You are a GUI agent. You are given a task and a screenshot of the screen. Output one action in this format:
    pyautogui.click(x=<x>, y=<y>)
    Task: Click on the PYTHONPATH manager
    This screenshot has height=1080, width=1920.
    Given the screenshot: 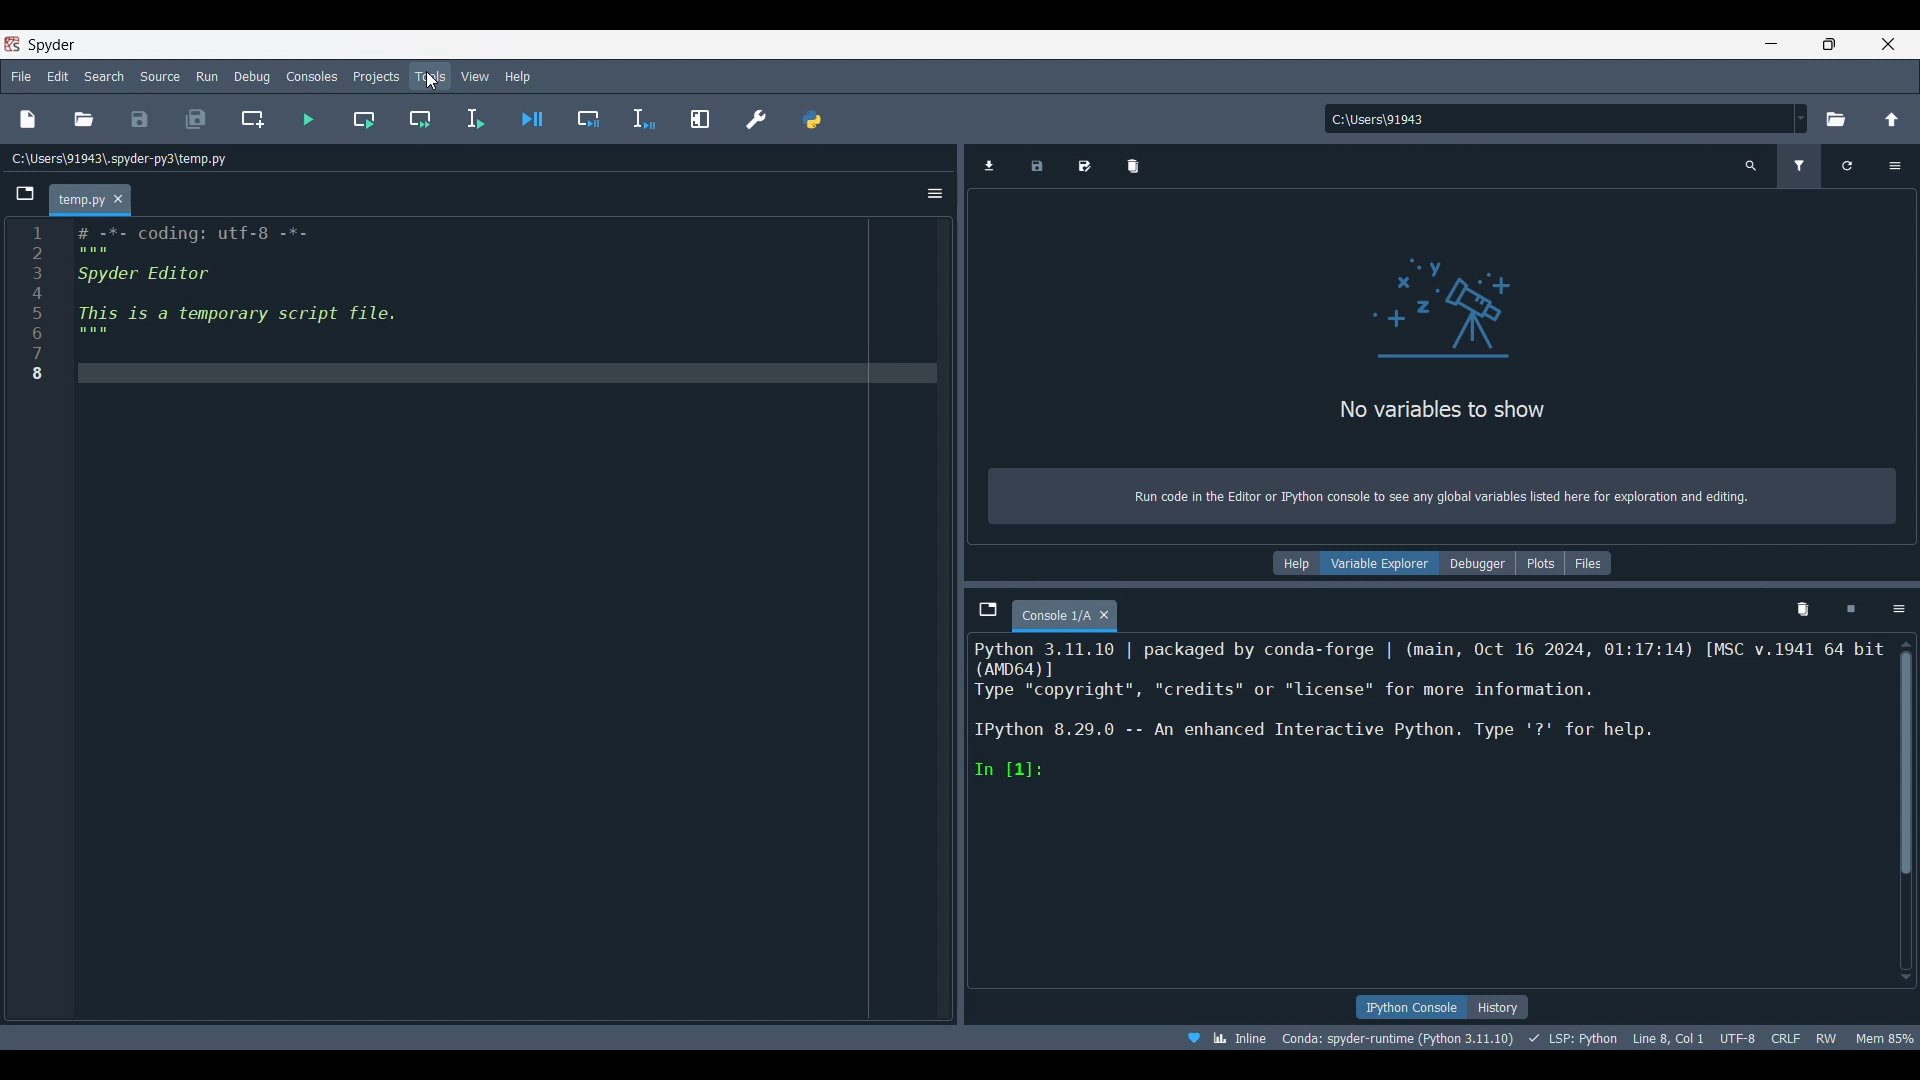 What is the action you would take?
    pyautogui.click(x=812, y=120)
    